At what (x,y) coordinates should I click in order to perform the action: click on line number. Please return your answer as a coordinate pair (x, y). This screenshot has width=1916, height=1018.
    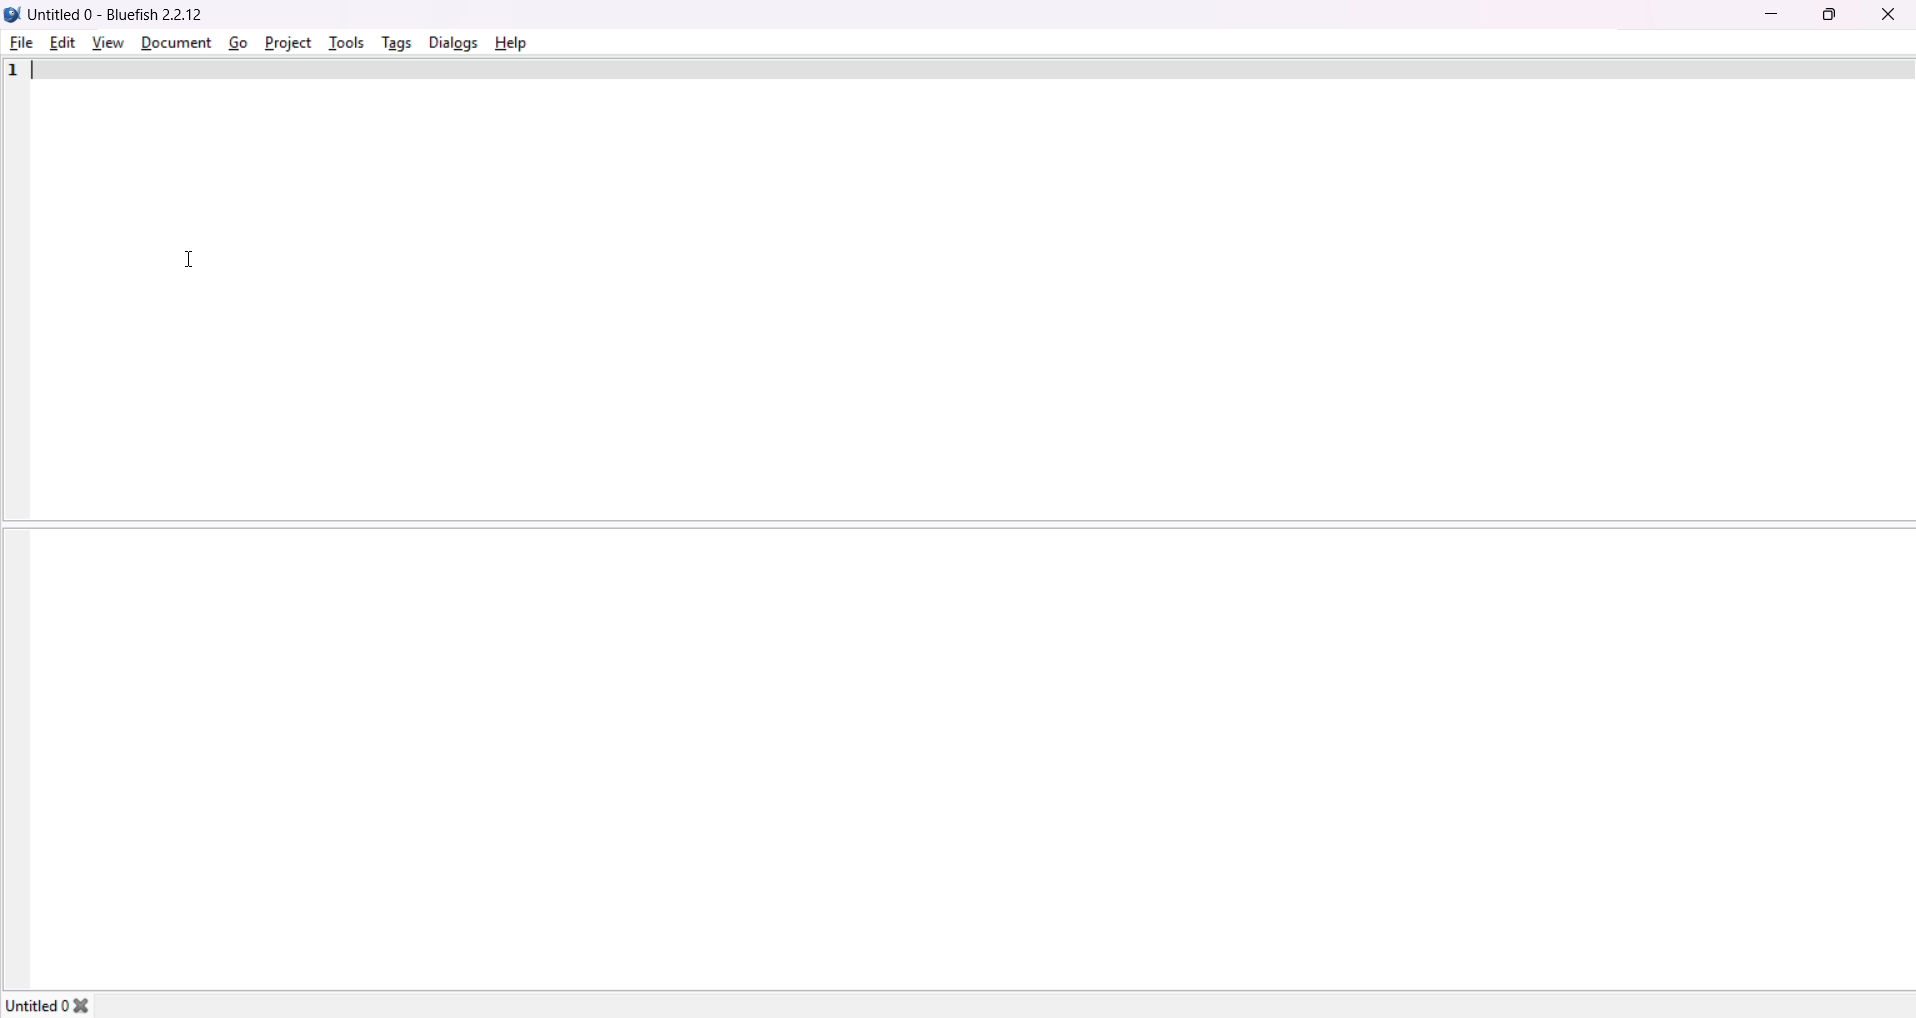
    Looking at the image, I should click on (13, 72).